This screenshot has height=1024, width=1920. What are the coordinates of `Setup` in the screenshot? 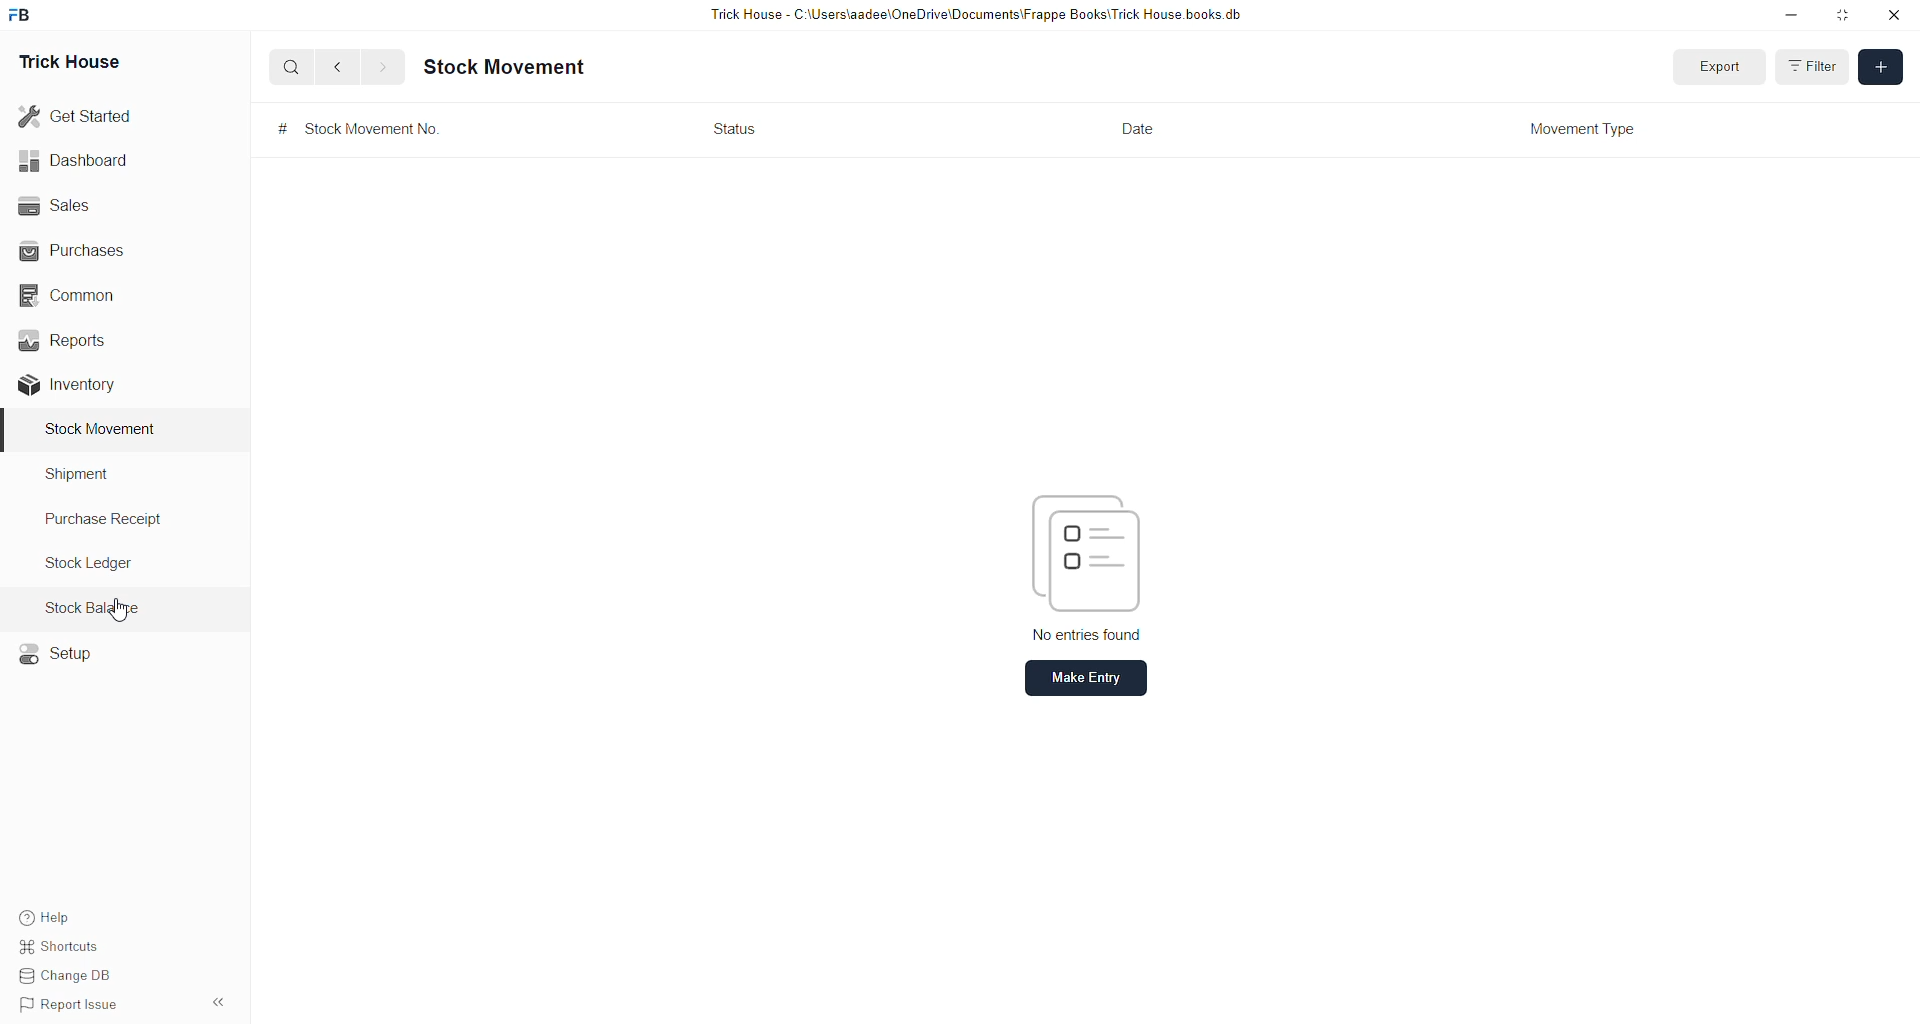 It's located at (66, 659).